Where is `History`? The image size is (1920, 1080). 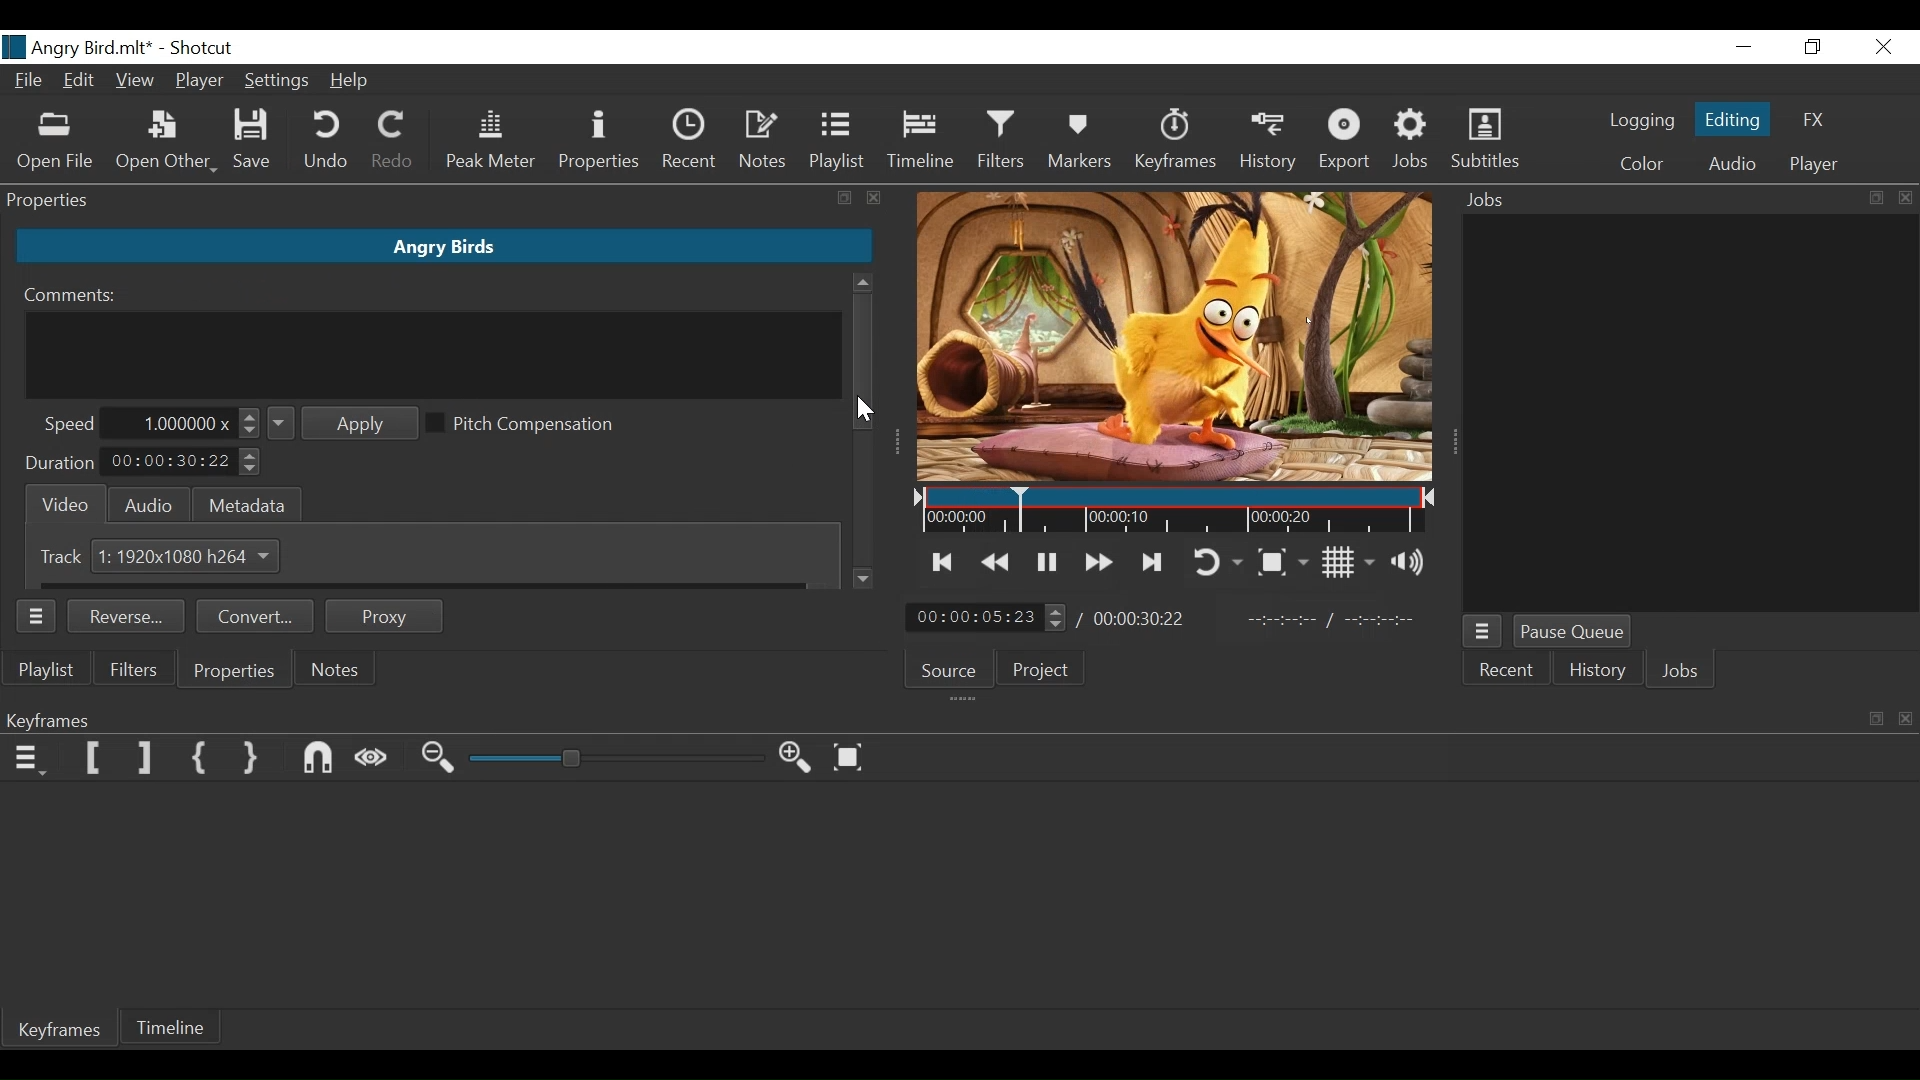 History is located at coordinates (1594, 672).